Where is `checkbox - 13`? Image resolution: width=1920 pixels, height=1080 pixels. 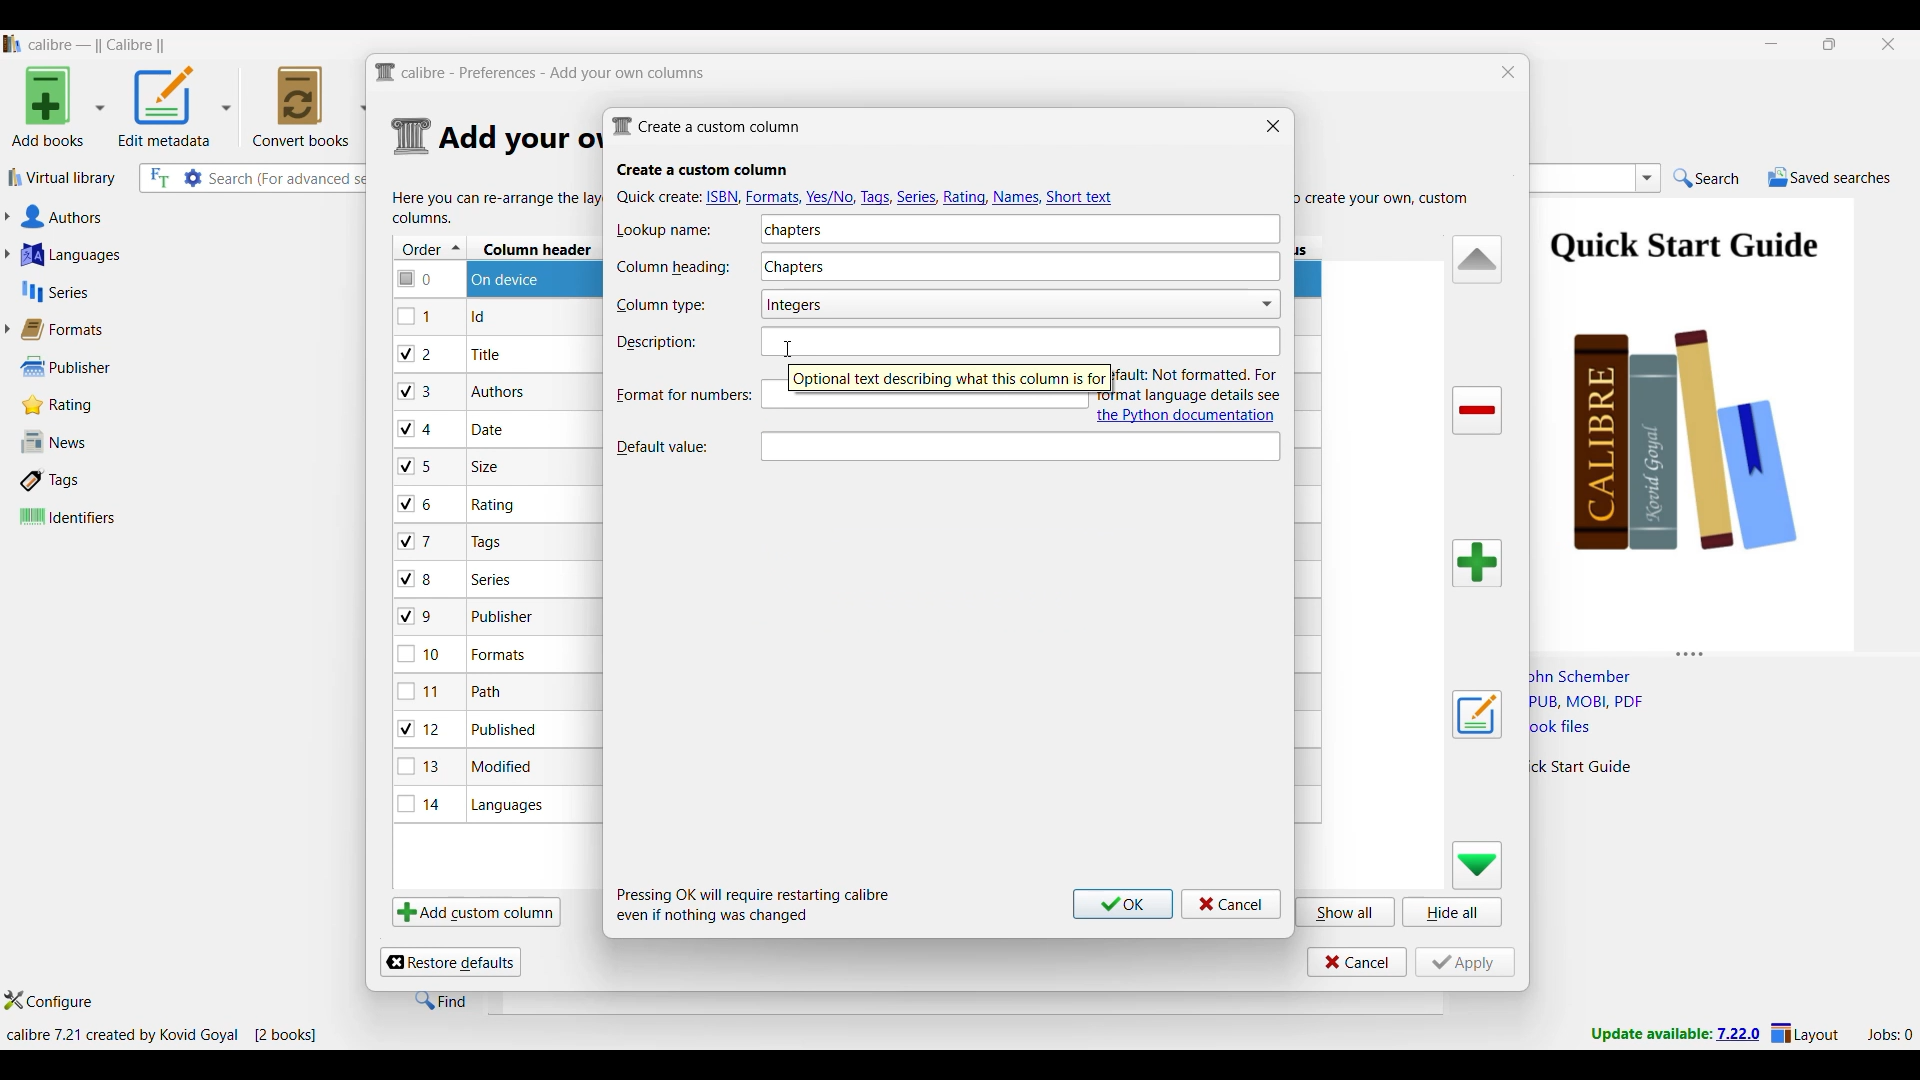
checkbox - 13 is located at coordinates (420, 766).